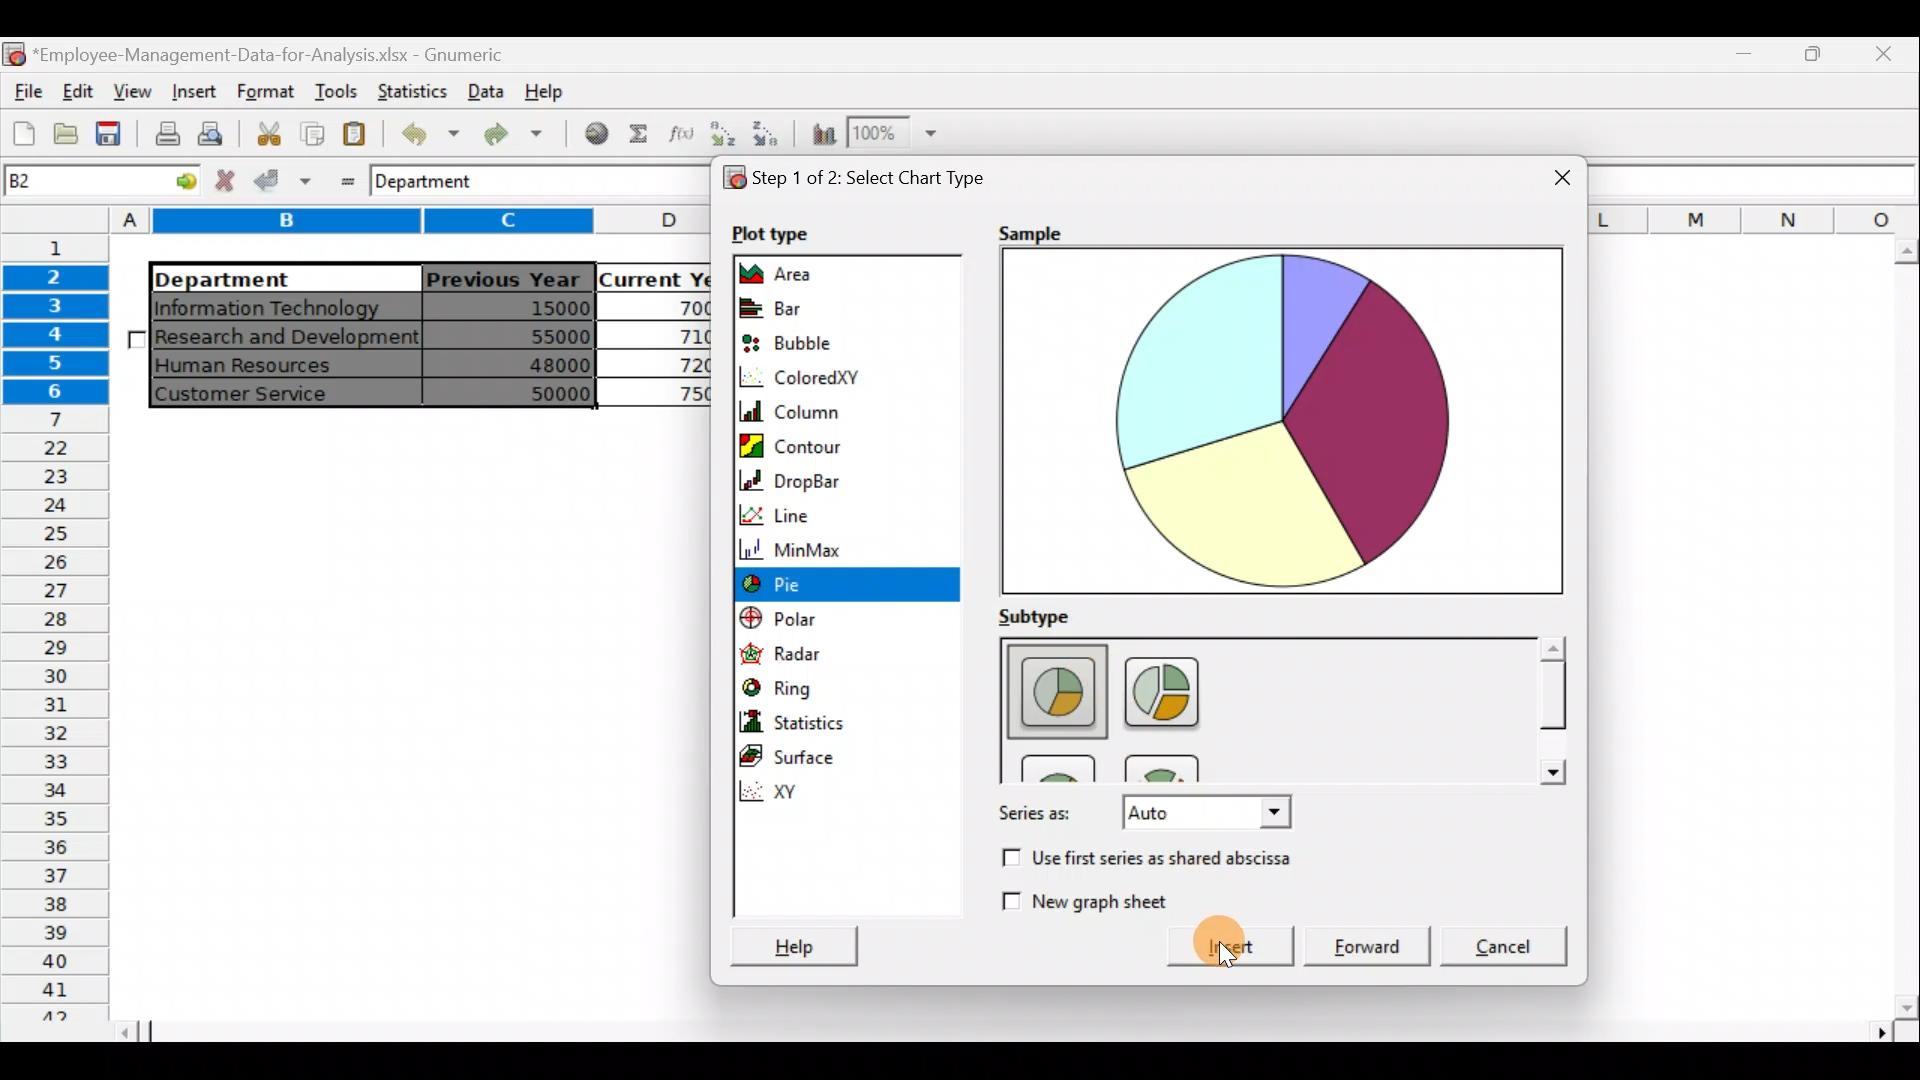 This screenshot has width=1920, height=1080. What do you see at coordinates (1028, 234) in the screenshot?
I see `Sample` at bounding box center [1028, 234].